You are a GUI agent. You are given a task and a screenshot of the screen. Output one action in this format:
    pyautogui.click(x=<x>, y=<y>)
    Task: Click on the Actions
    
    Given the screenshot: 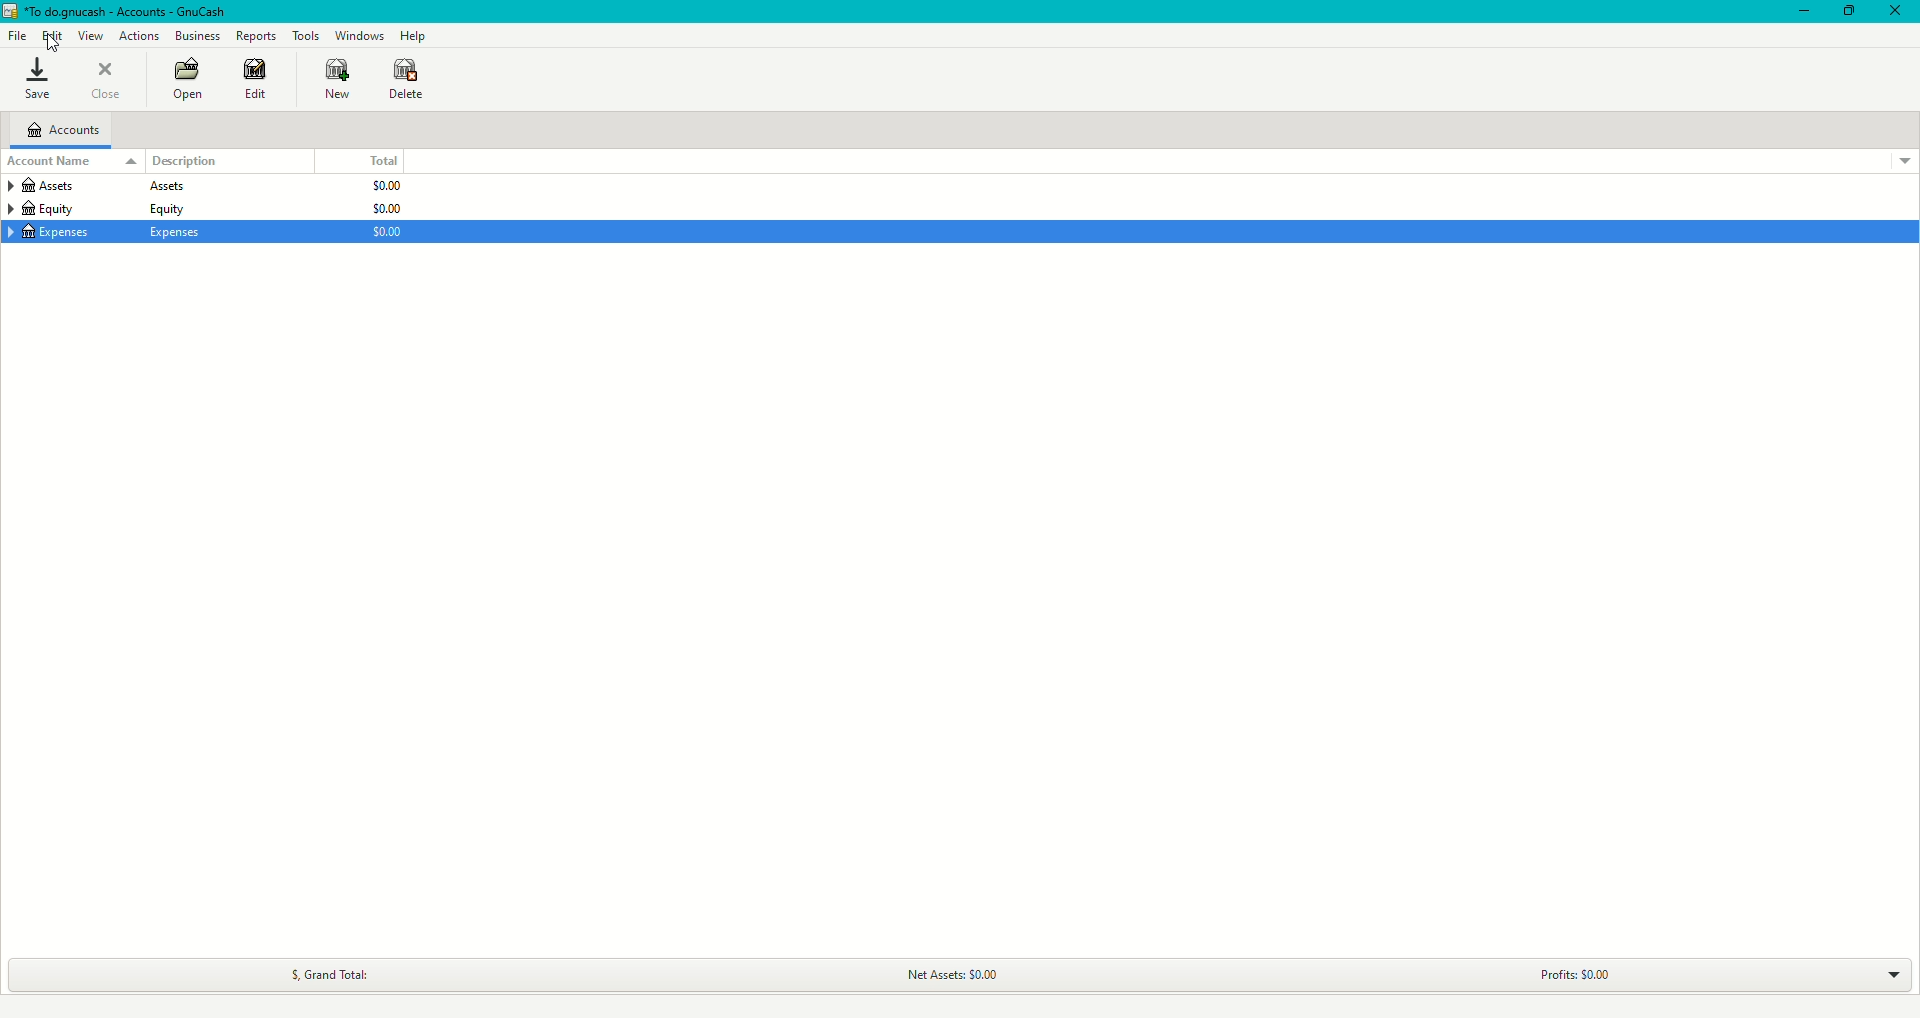 What is the action you would take?
    pyautogui.click(x=141, y=36)
    